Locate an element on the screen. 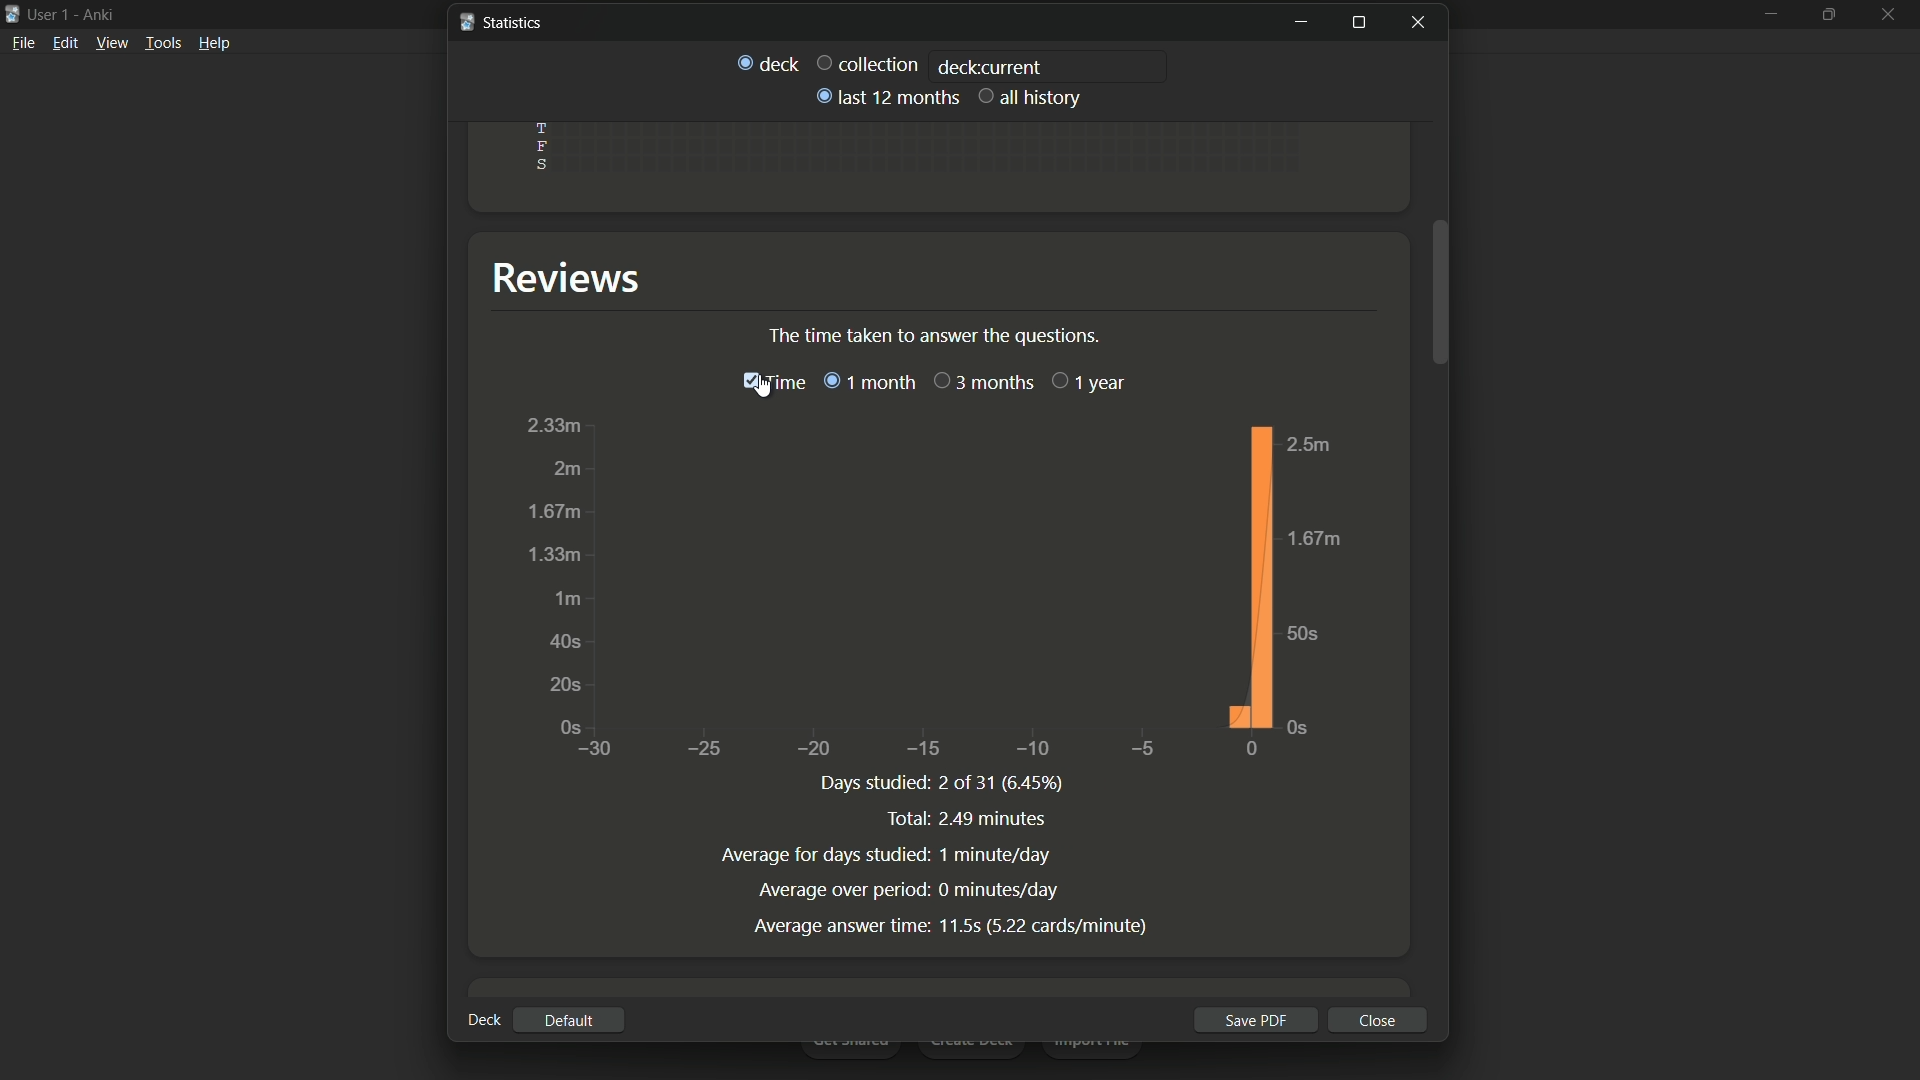 This screenshot has height=1080, width=1920. close window is located at coordinates (1421, 22).